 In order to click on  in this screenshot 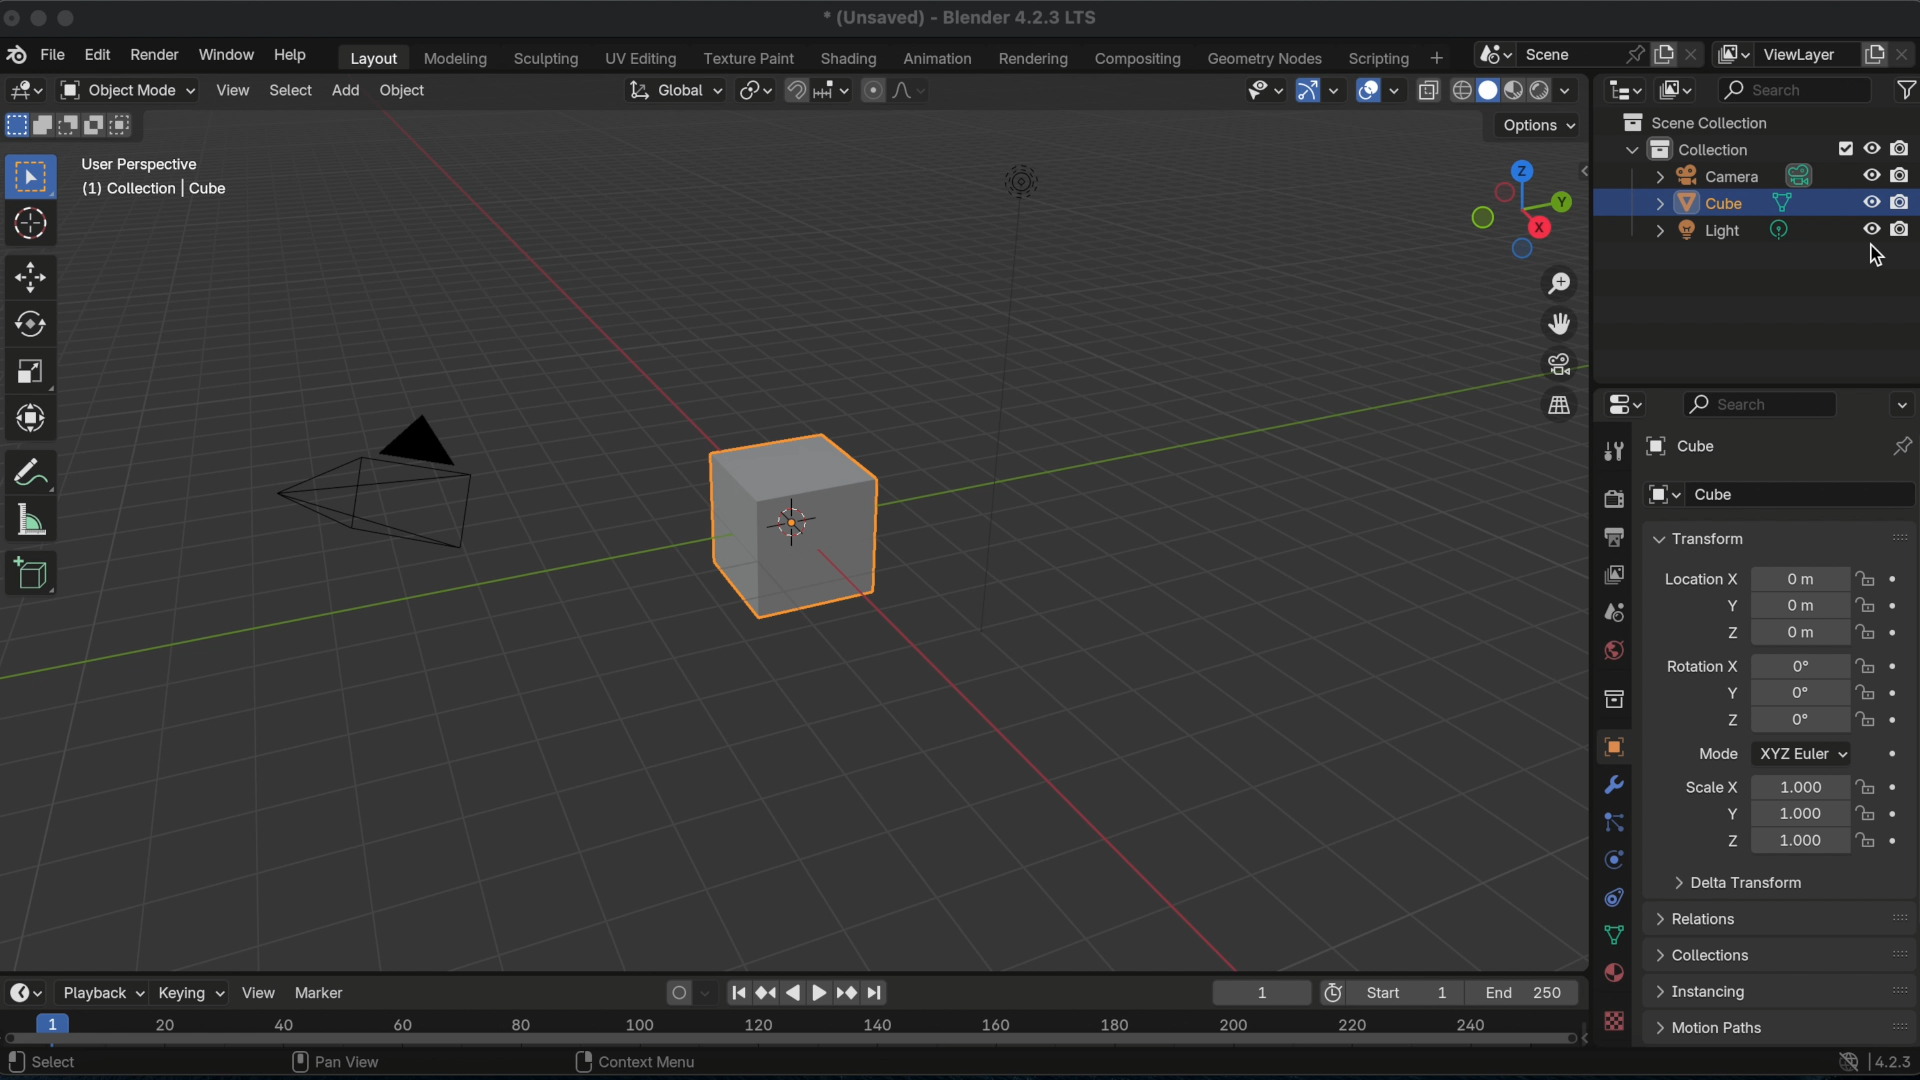, I will do `click(1626, 401)`.